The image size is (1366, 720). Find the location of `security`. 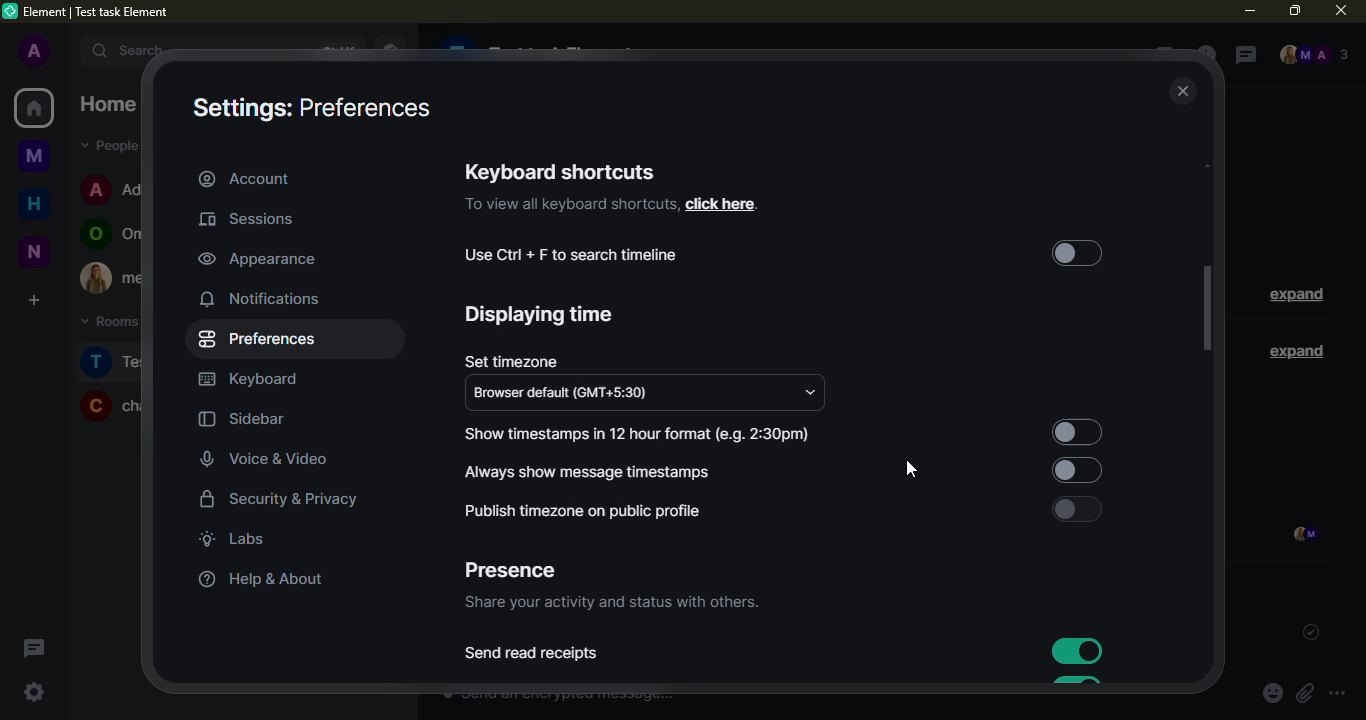

security is located at coordinates (280, 501).